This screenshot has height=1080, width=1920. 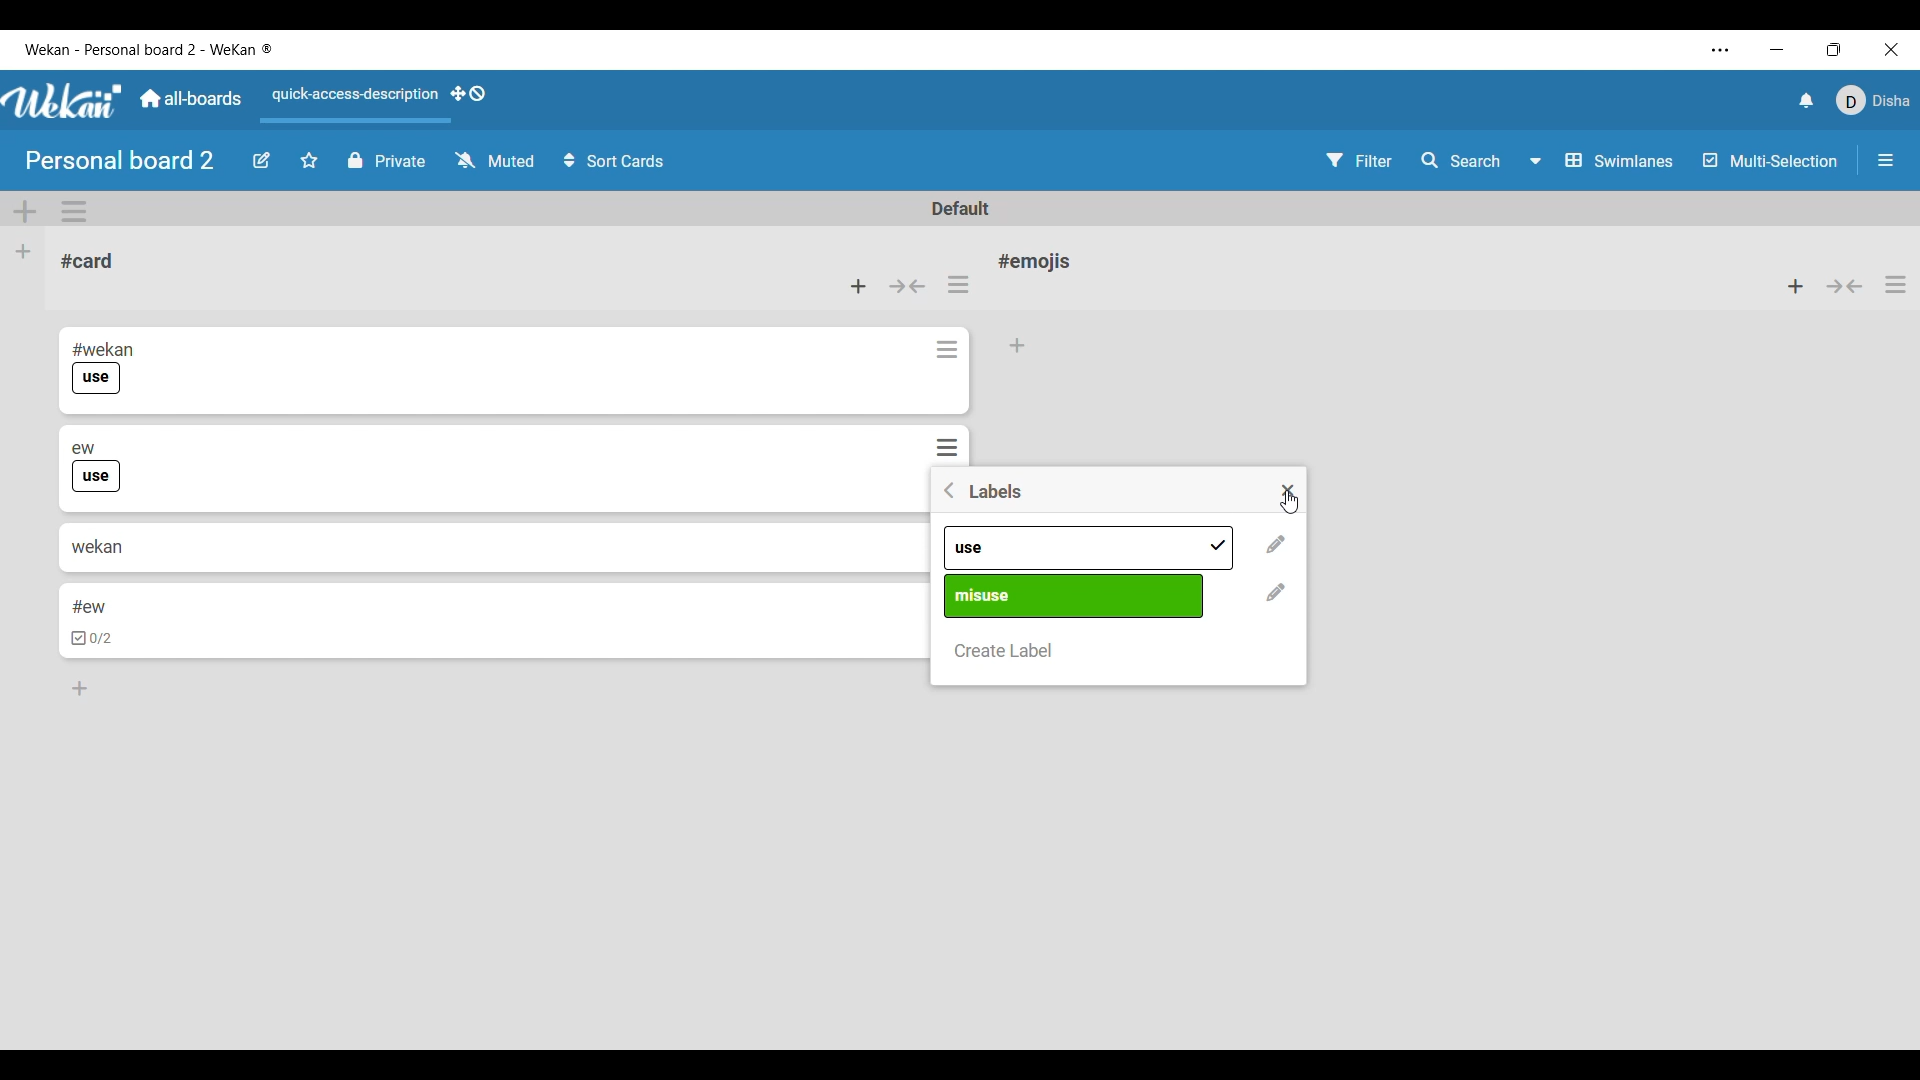 I want to click on Add card to top of list, so click(x=1795, y=286).